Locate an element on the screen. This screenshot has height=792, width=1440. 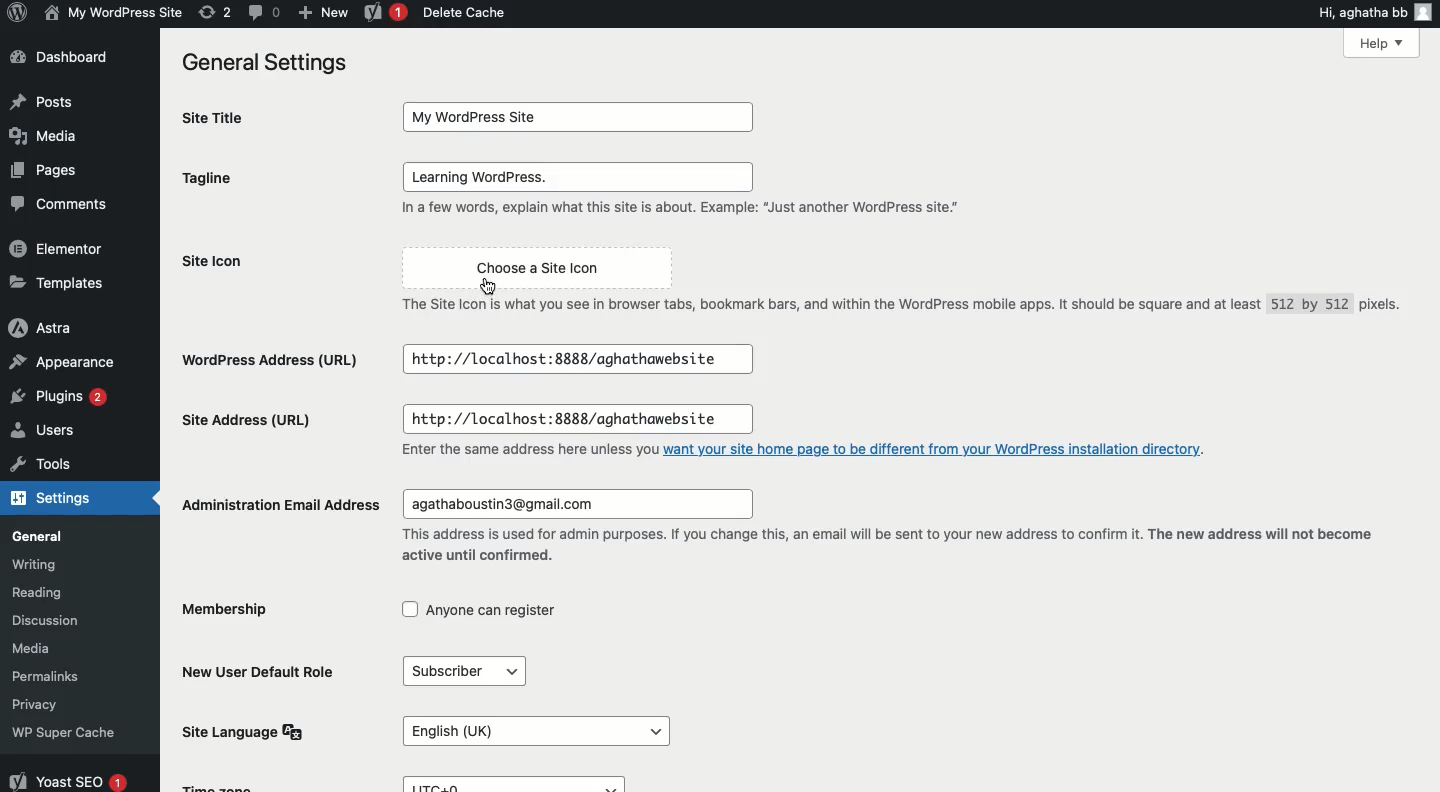
Delete cache is located at coordinates (466, 14).